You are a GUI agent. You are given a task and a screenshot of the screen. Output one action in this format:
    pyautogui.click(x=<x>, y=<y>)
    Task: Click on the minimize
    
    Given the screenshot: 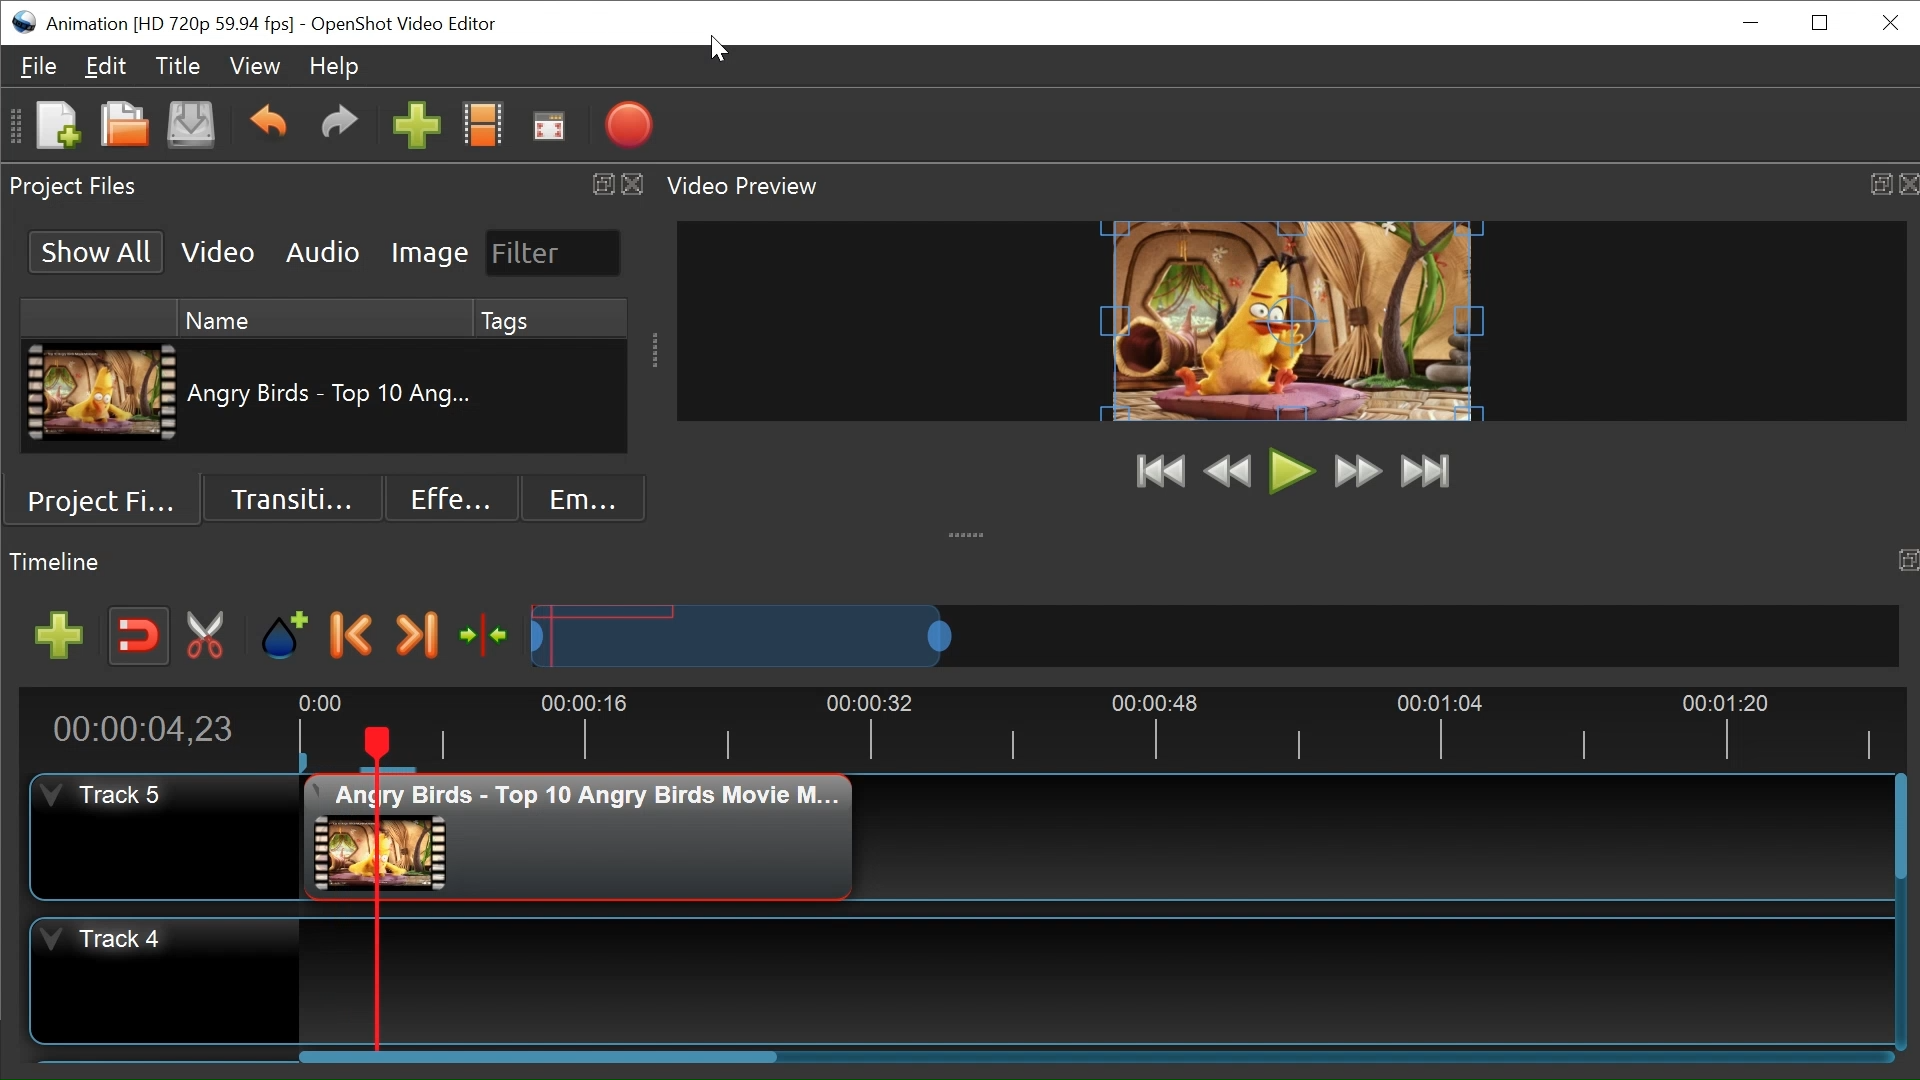 What is the action you would take?
    pyautogui.click(x=1749, y=23)
    